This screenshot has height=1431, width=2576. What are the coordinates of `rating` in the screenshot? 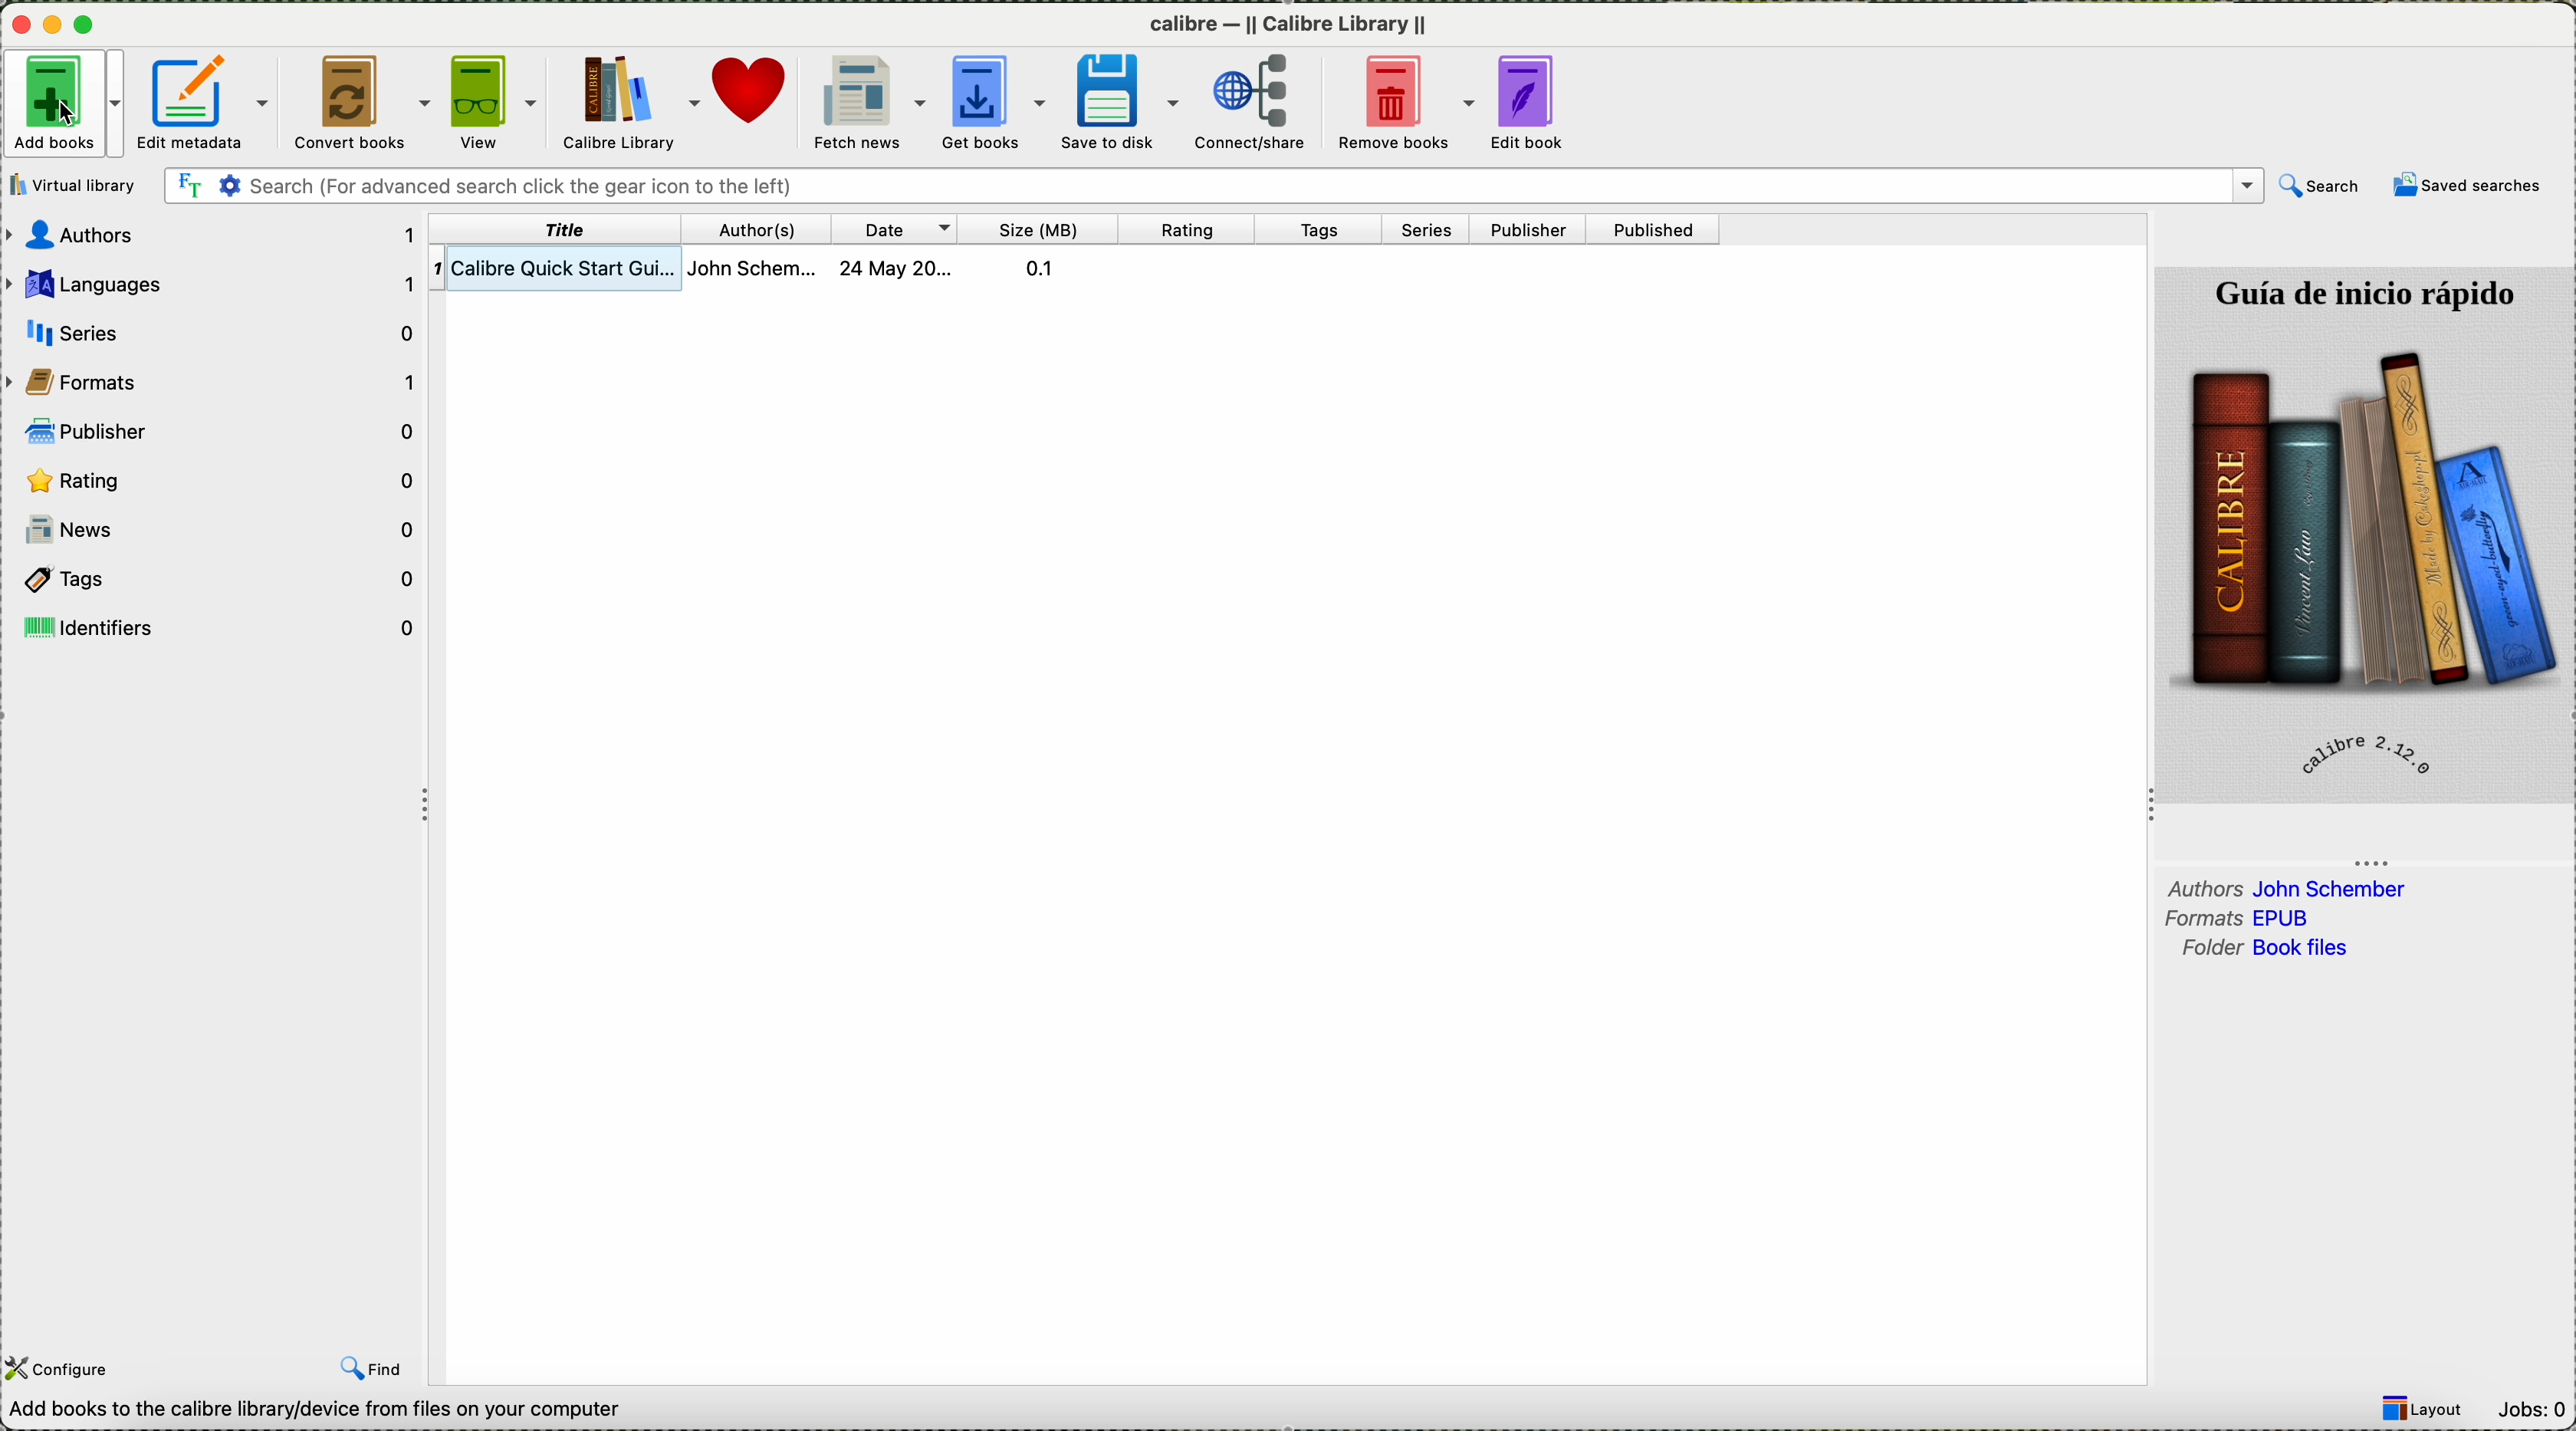 It's located at (1190, 229).